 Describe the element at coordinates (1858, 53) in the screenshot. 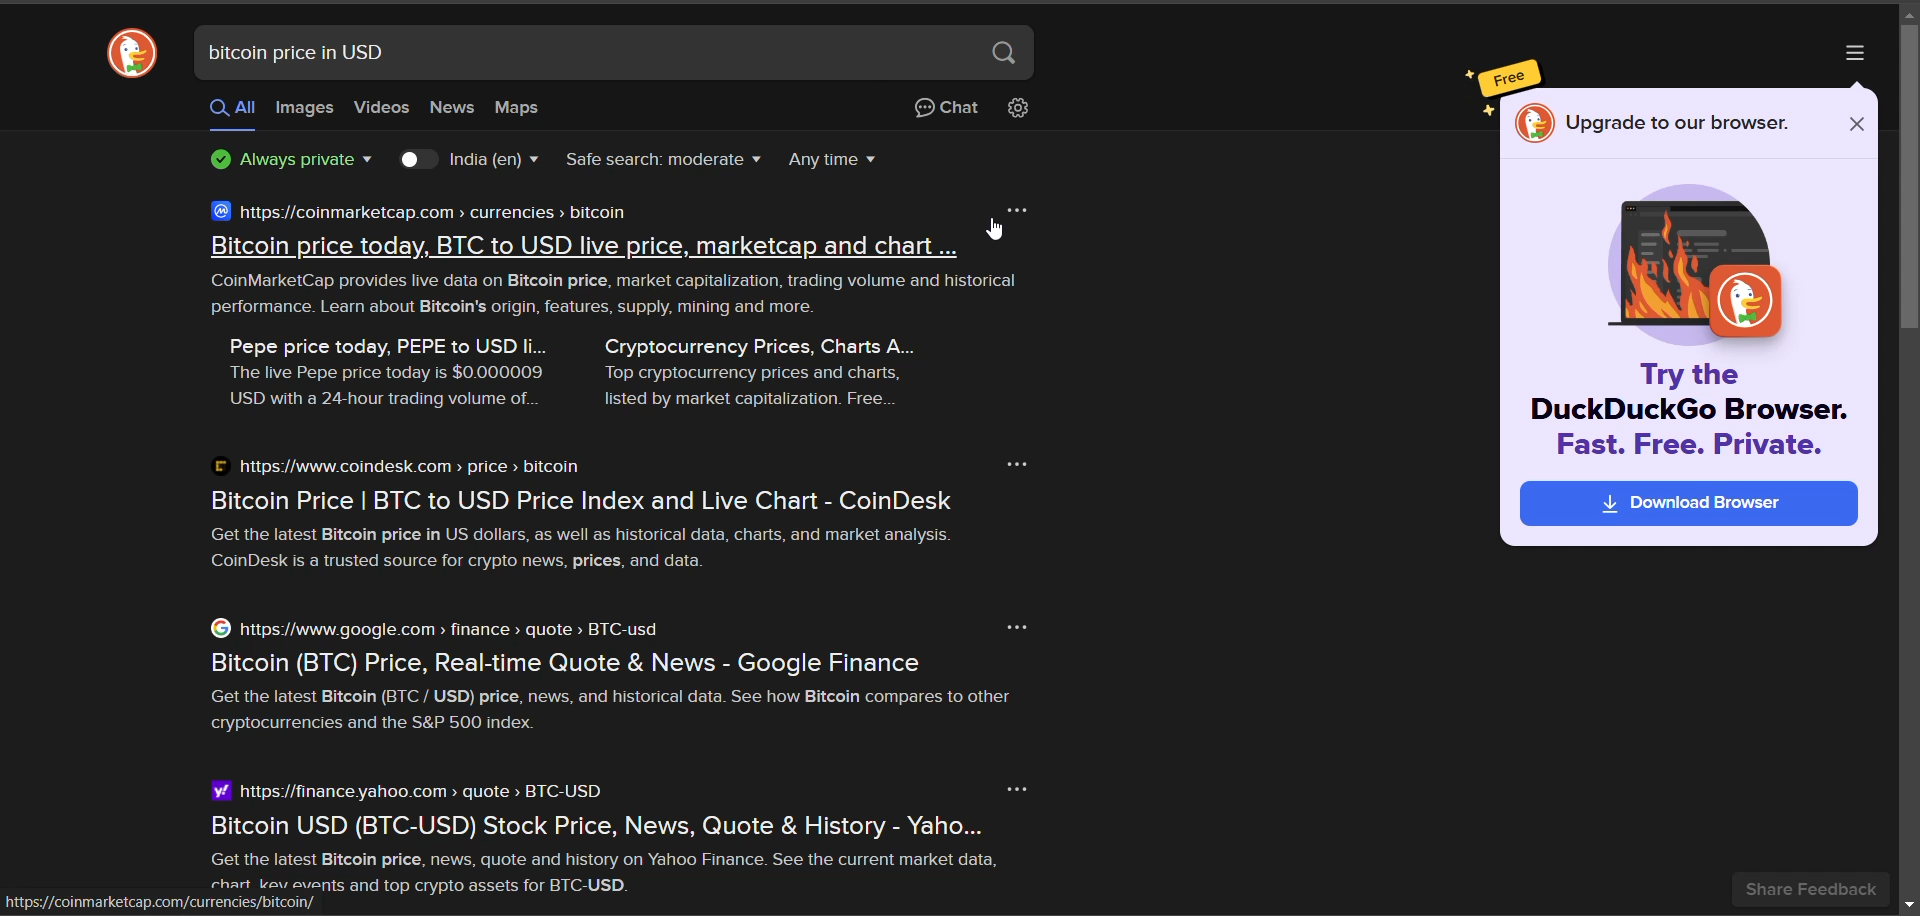

I see `more options` at that location.